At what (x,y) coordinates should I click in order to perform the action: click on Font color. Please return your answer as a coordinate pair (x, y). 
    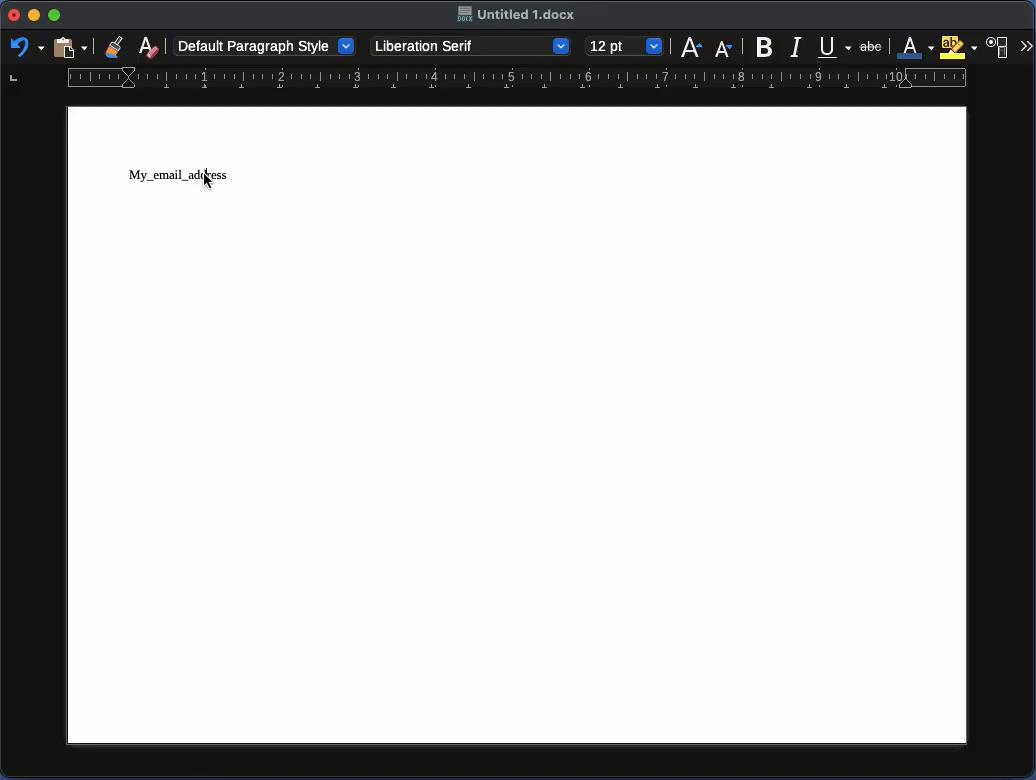
    Looking at the image, I should click on (912, 47).